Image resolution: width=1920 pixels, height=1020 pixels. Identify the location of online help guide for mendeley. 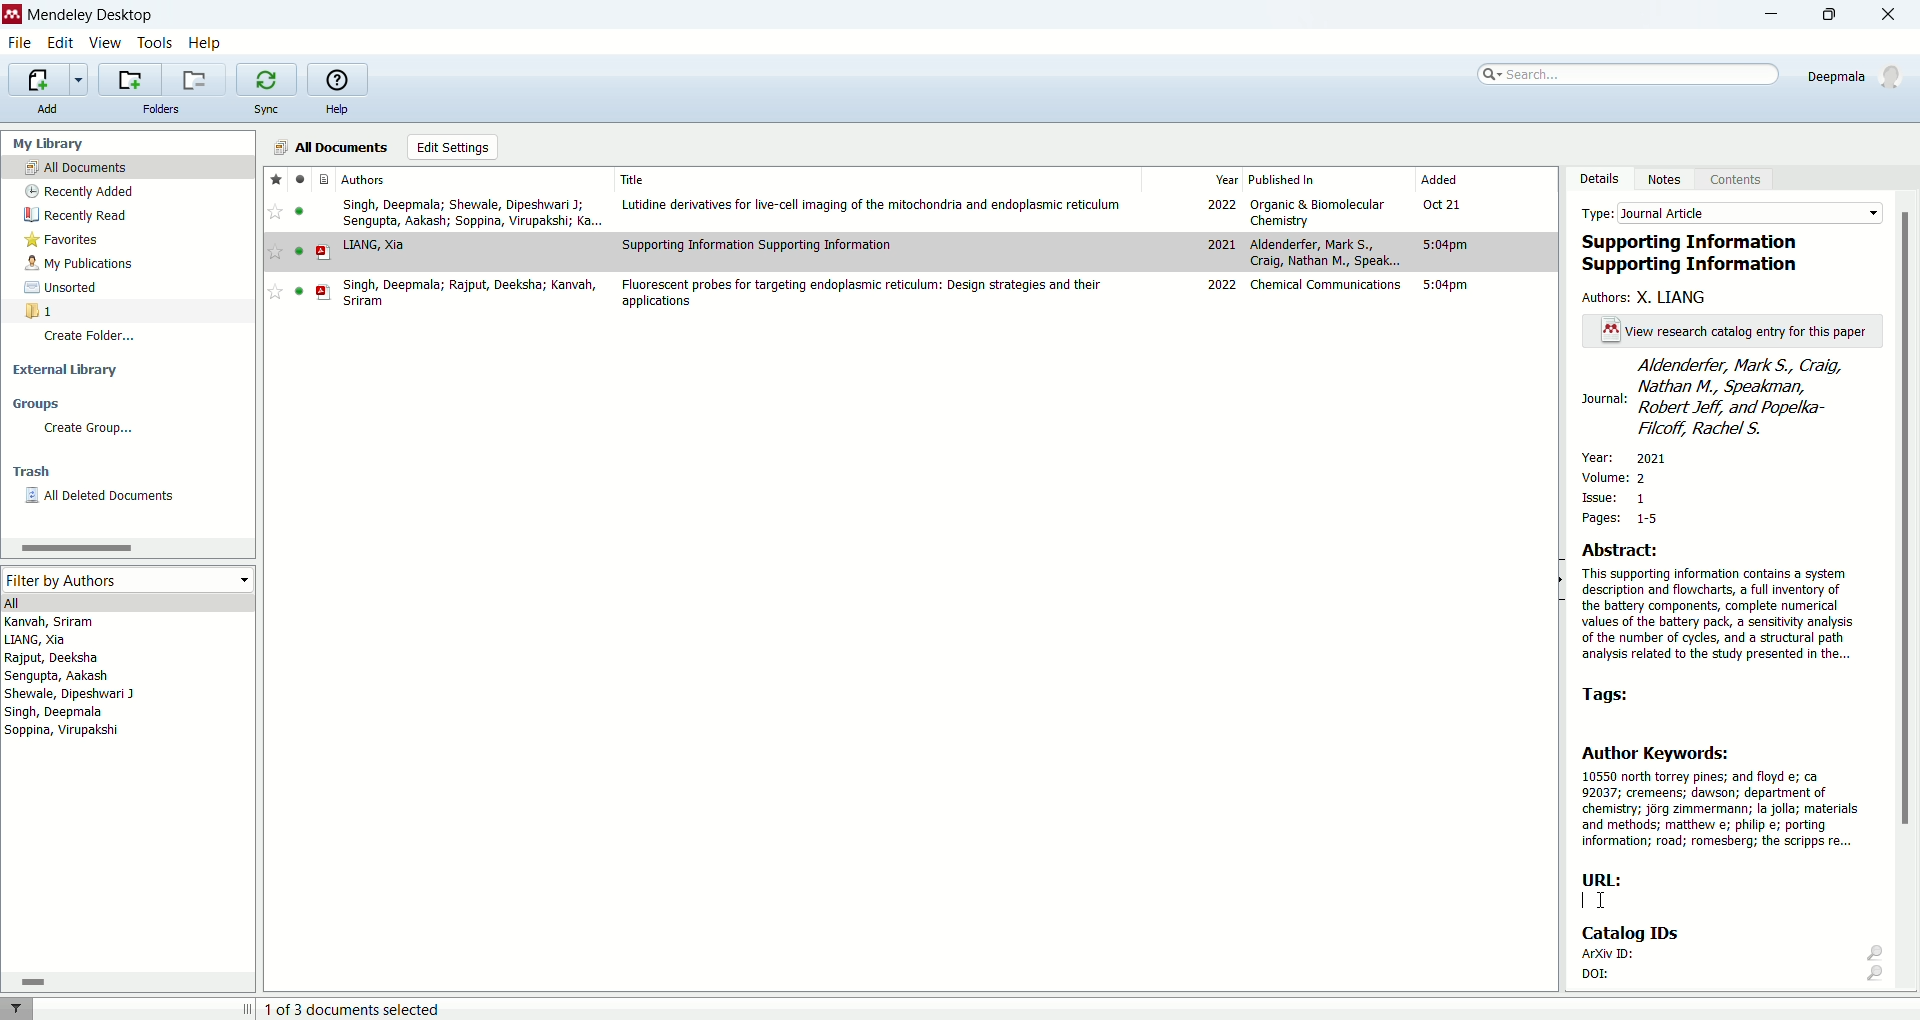
(338, 78).